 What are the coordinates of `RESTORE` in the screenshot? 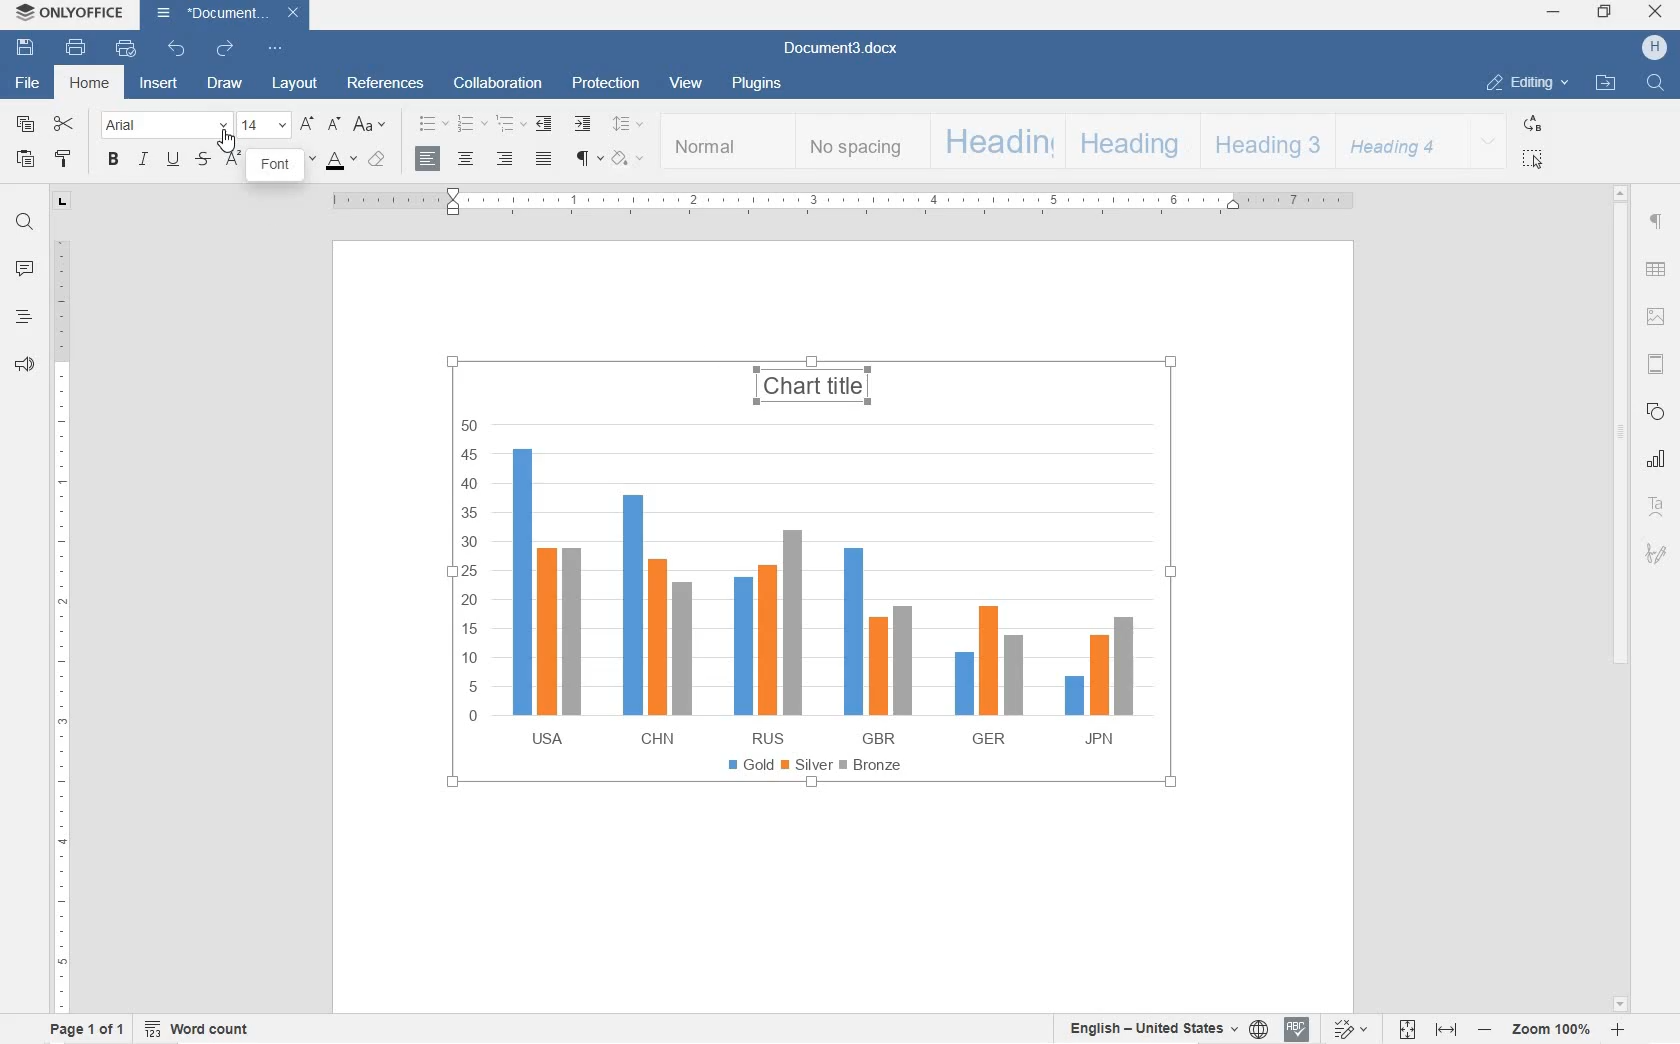 It's located at (1607, 13).